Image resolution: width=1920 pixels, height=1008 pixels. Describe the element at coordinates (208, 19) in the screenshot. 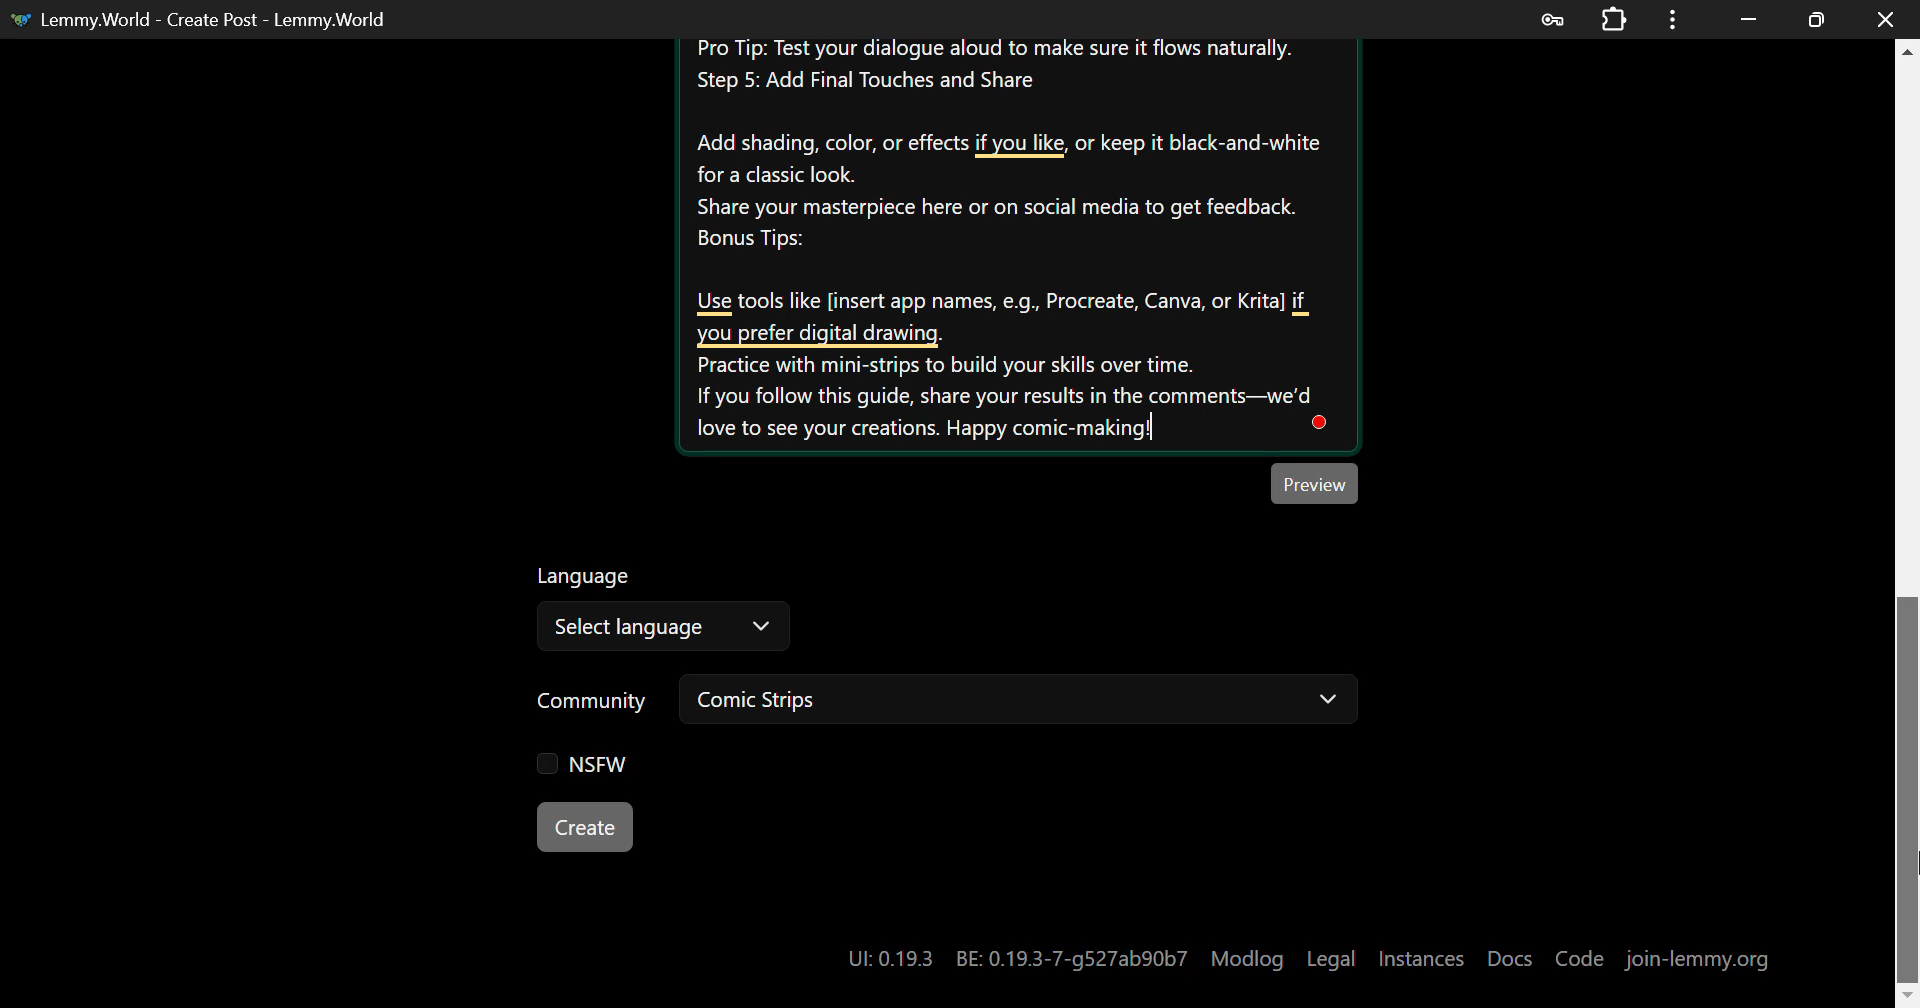

I see `Lemmy.World - Create Post - Lemmy.World` at that location.